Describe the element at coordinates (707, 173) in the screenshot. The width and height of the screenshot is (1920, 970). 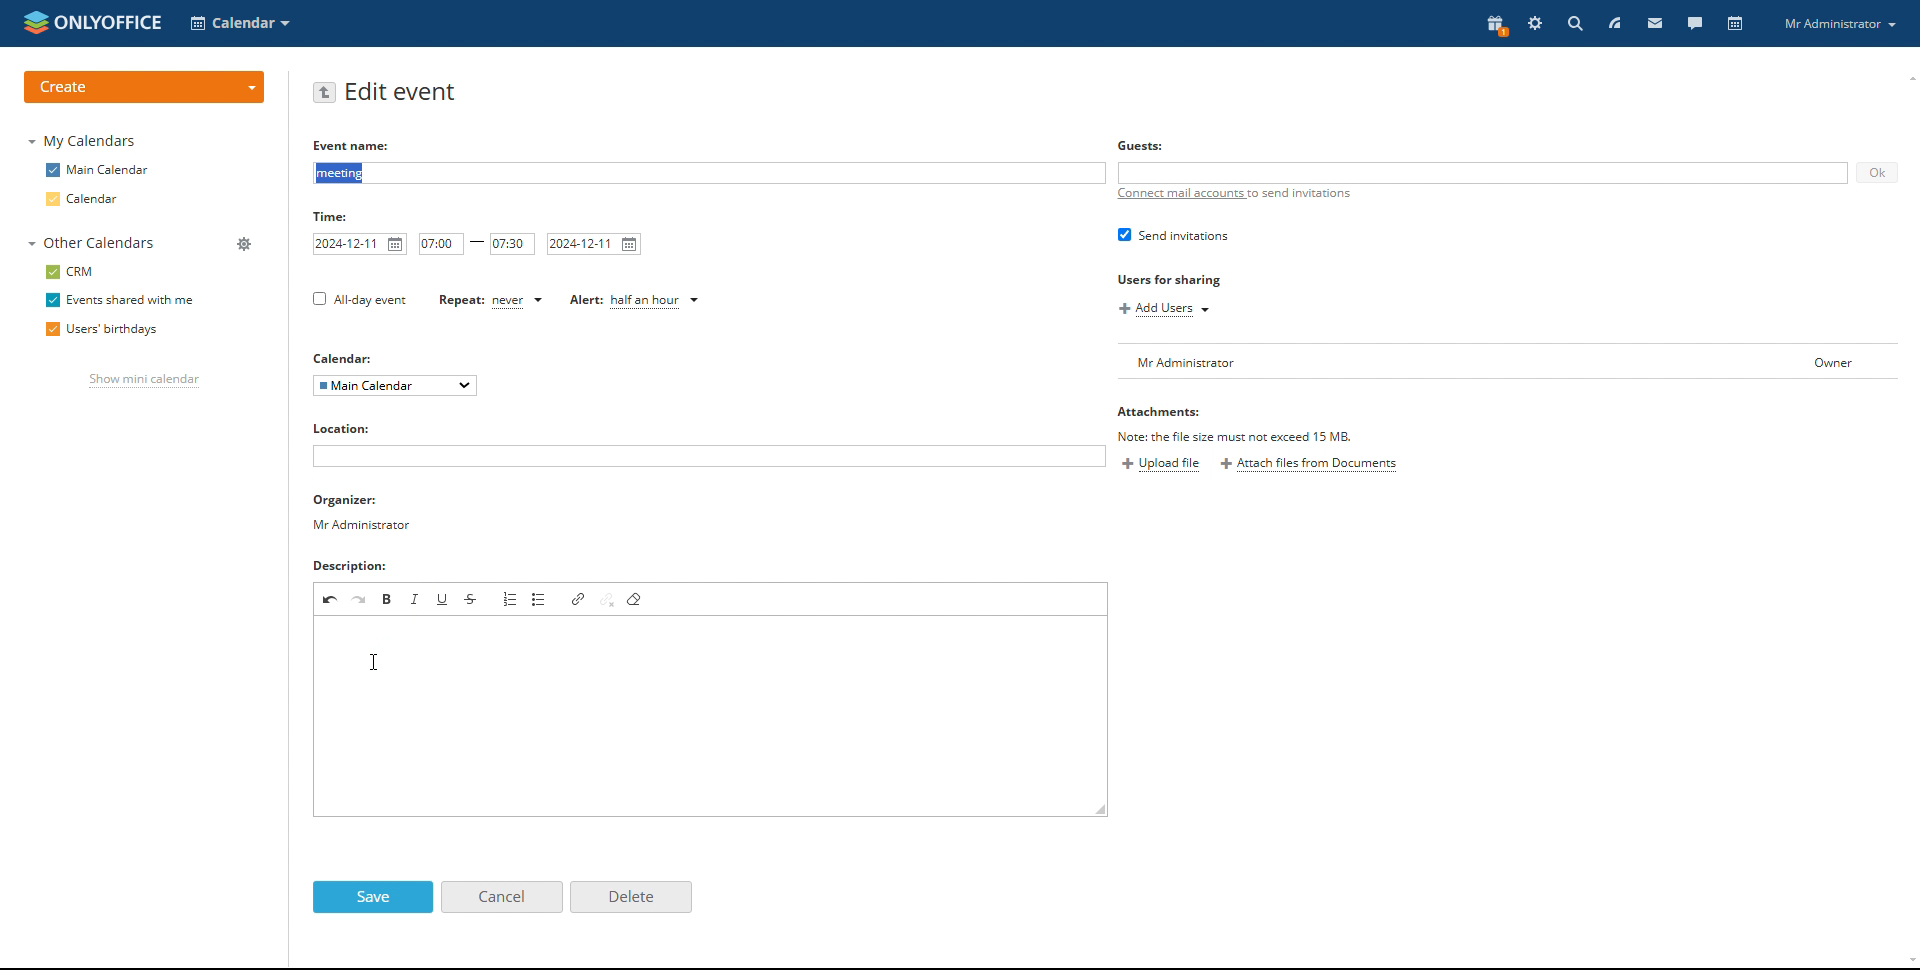
I see `add event name` at that location.